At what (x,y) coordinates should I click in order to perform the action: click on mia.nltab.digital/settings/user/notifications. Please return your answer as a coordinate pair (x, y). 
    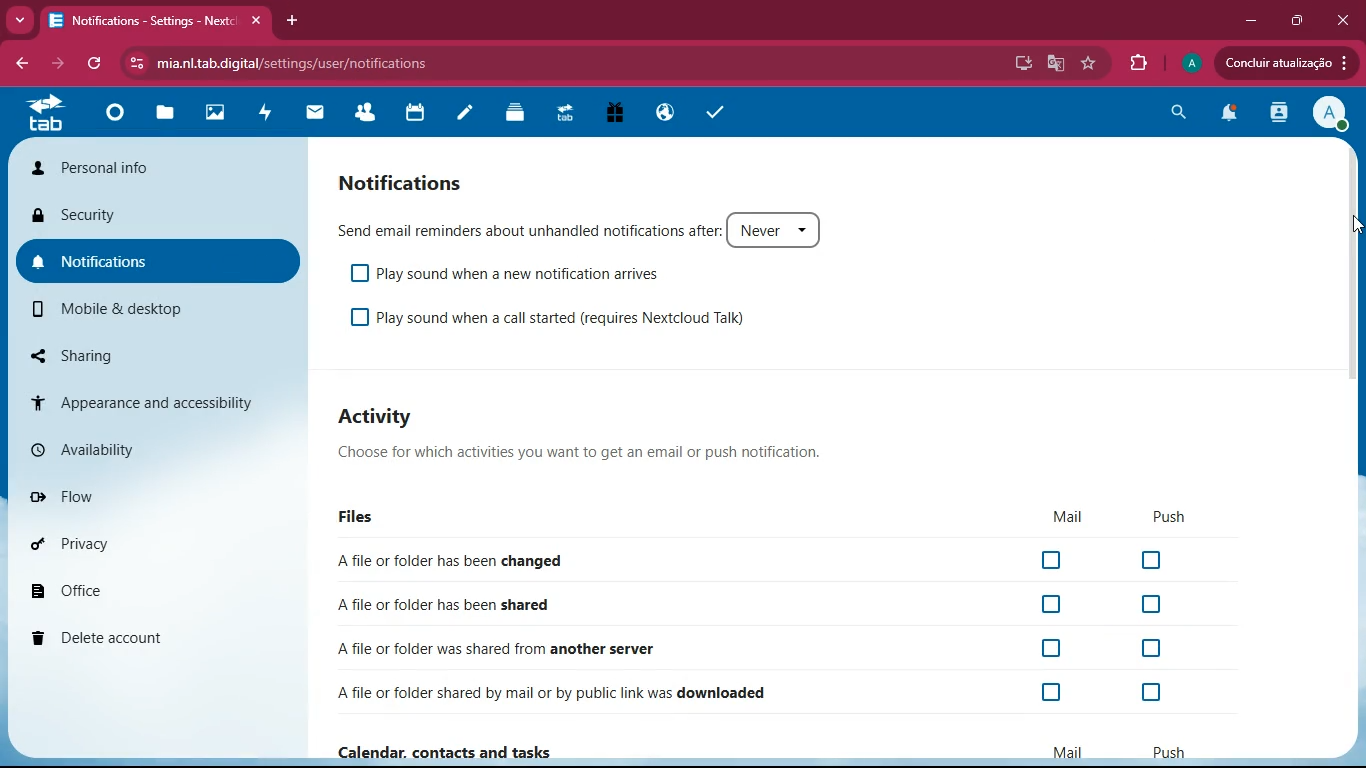
    Looking at the image, I should click on (293, 65).